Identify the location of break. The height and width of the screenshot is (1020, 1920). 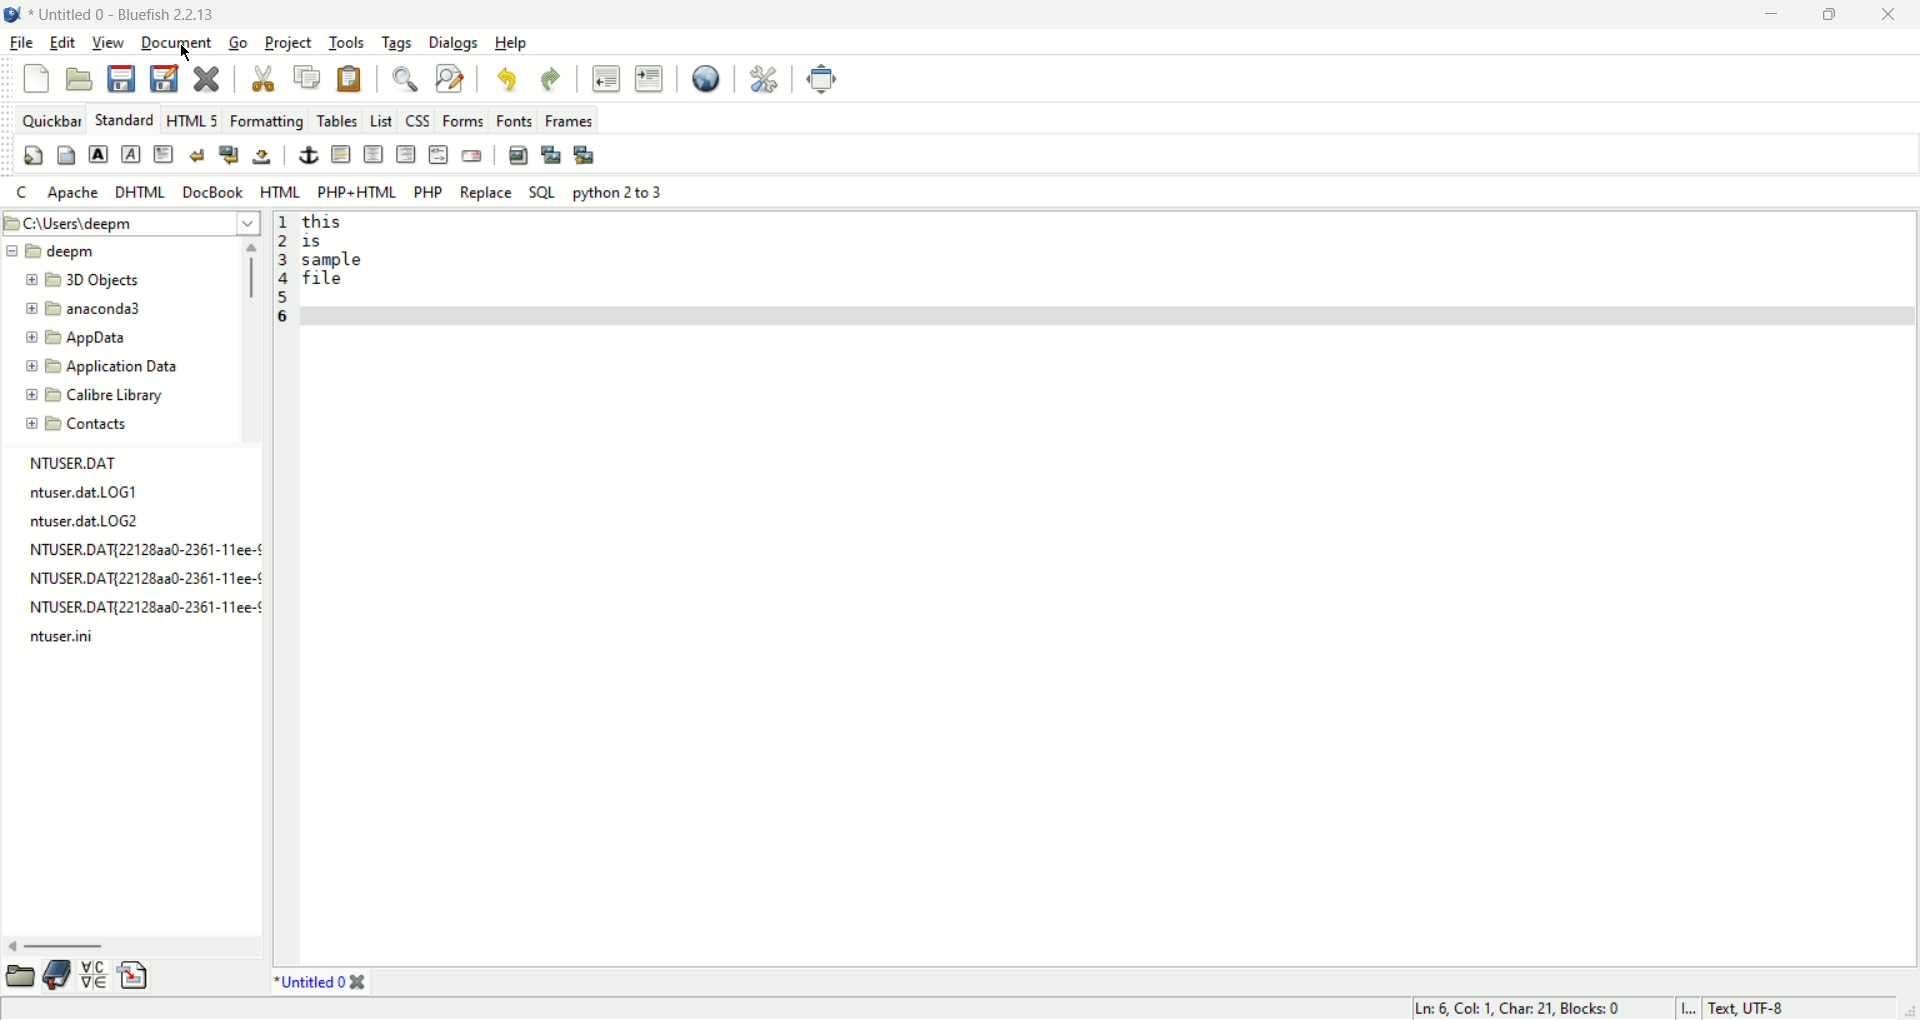
(198, 154).